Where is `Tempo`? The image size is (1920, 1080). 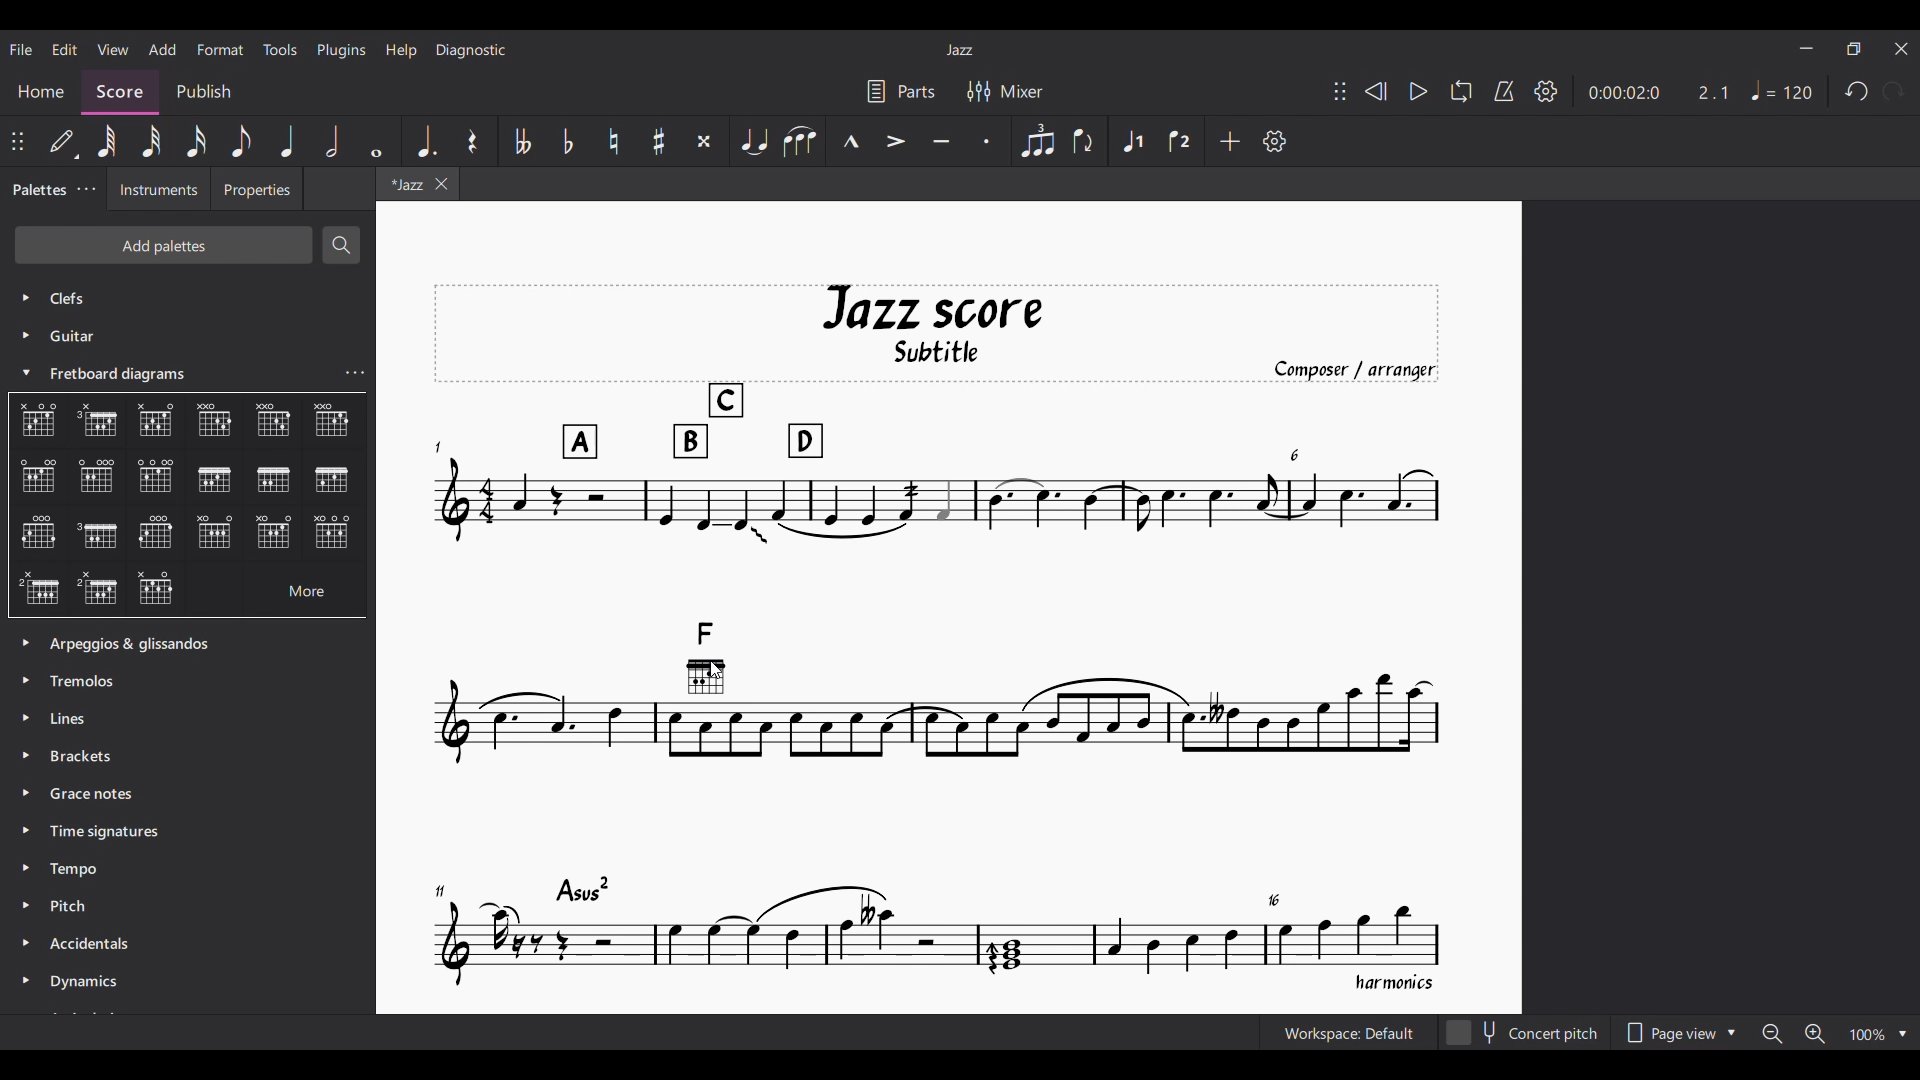 Tempo is located at coordinates (83, 872).